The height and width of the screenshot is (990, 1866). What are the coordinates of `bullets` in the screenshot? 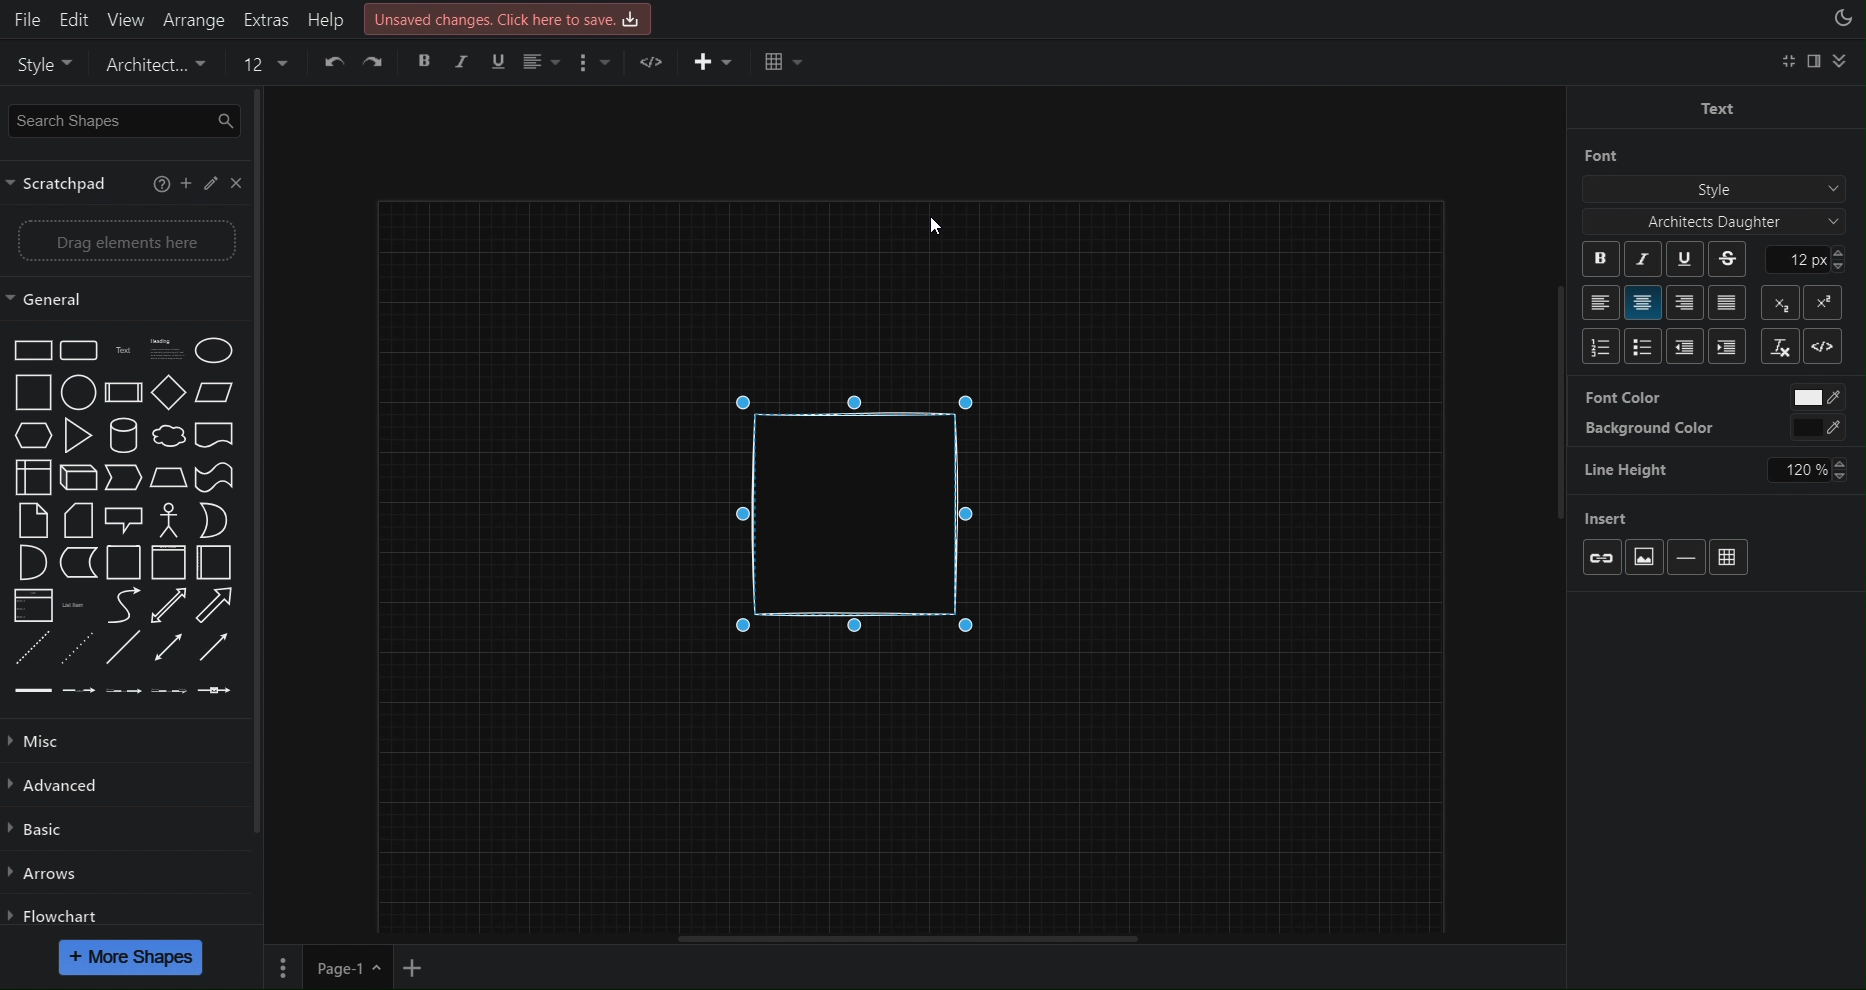 It's located at (1597, 347).